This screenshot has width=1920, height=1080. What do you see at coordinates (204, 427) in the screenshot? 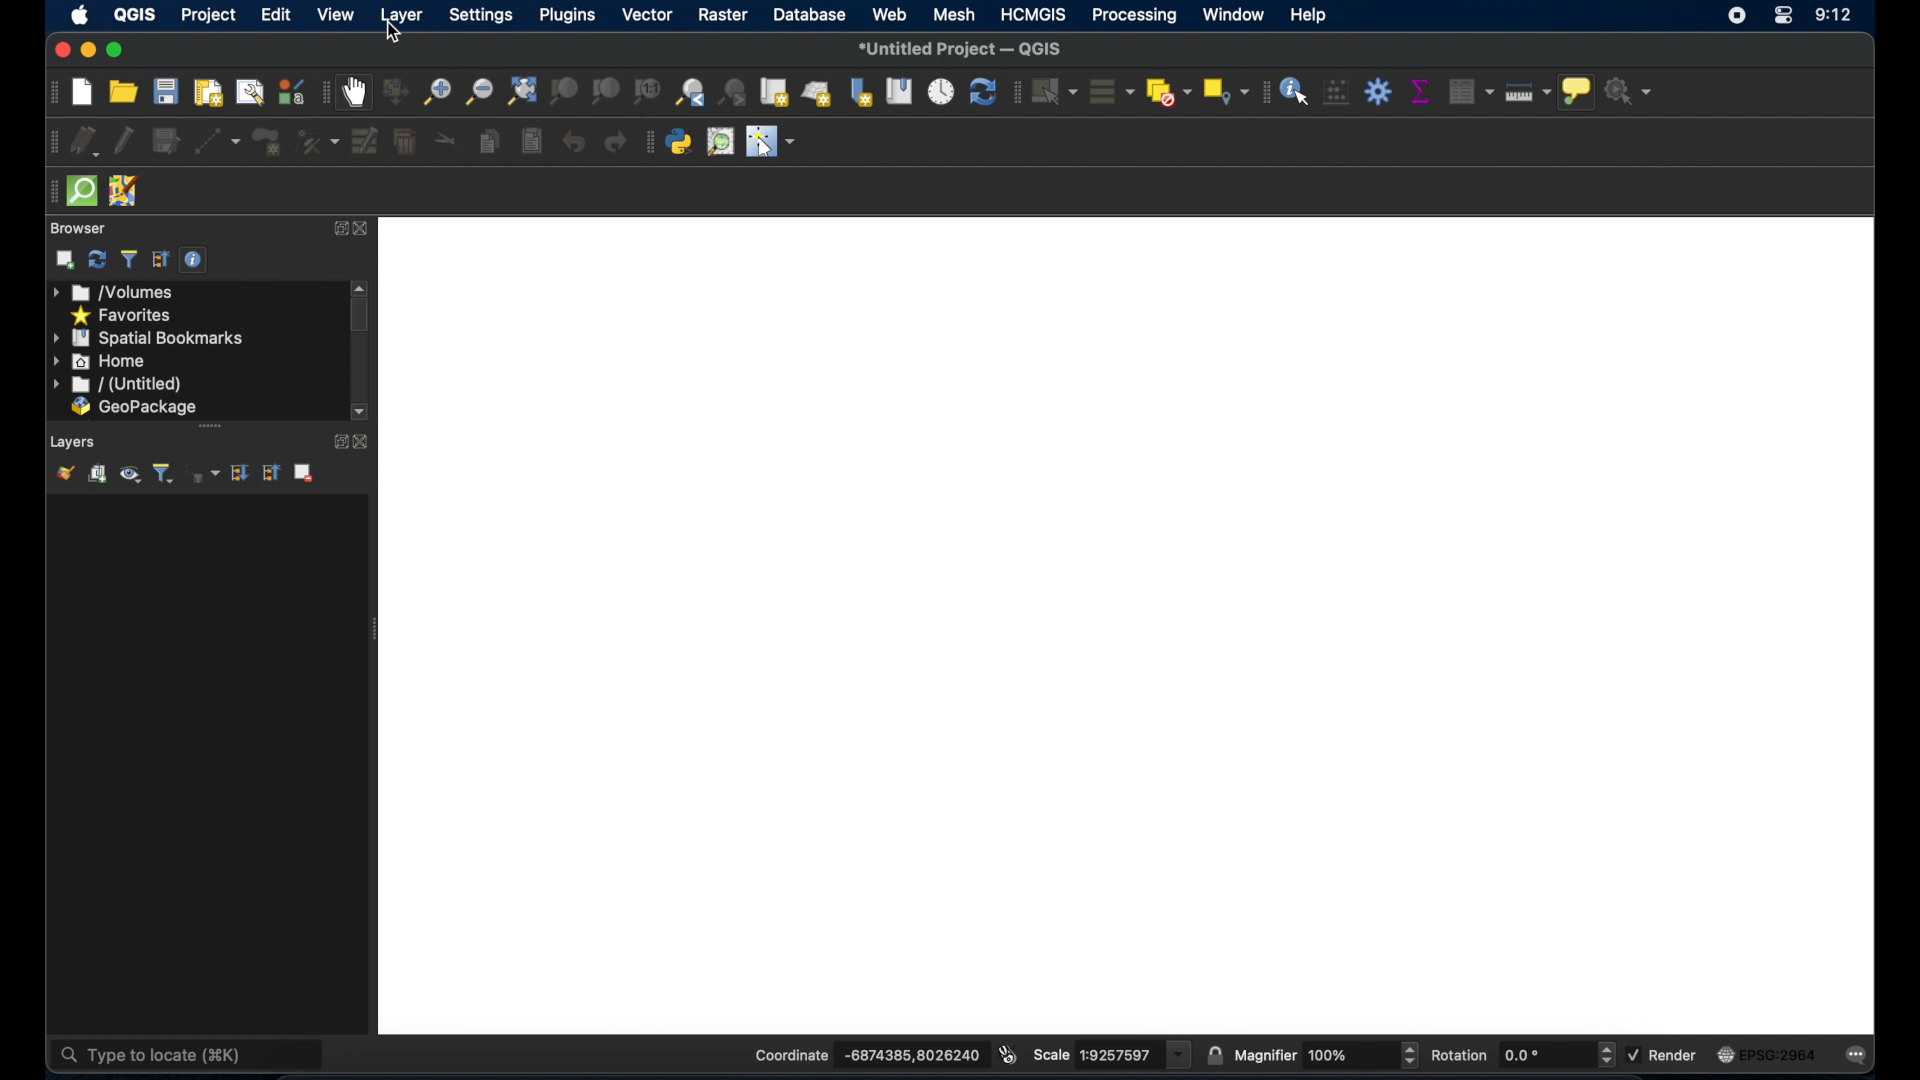
I see `scroll bar` at bounding box center [204, 427].